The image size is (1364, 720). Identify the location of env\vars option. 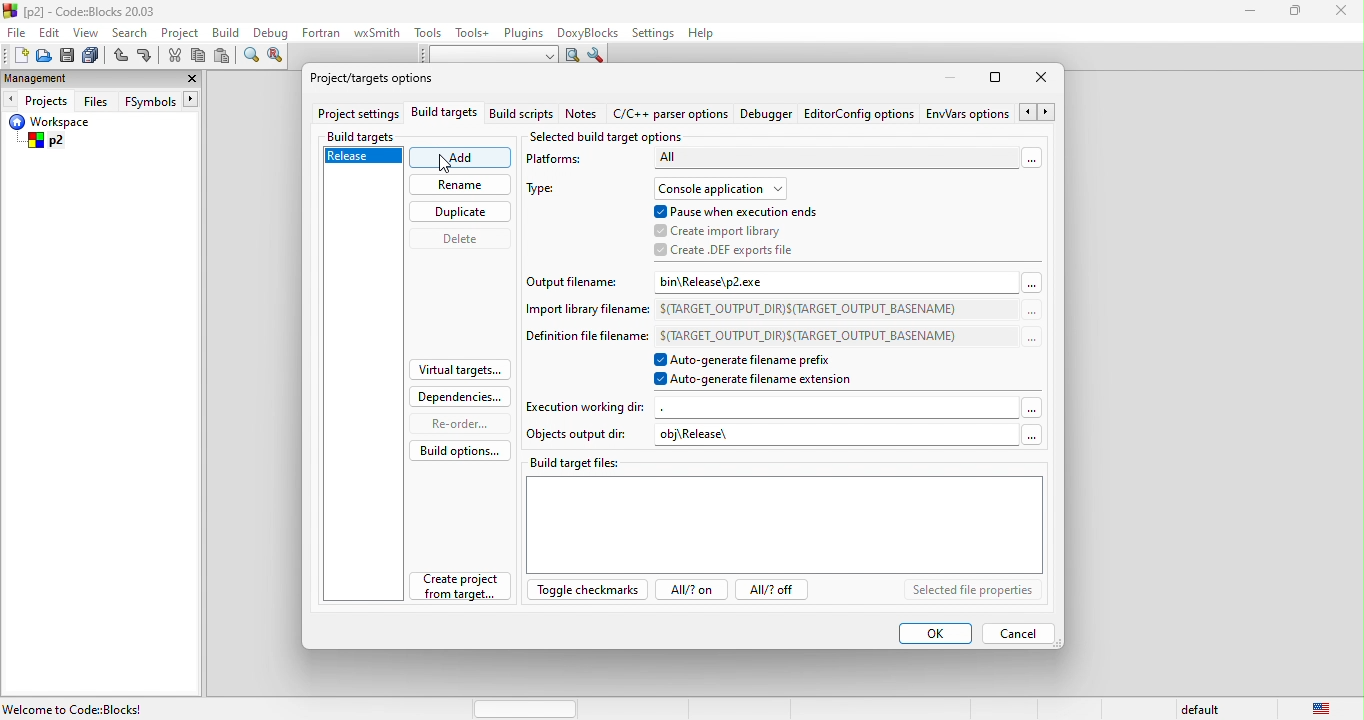
(992, 112).